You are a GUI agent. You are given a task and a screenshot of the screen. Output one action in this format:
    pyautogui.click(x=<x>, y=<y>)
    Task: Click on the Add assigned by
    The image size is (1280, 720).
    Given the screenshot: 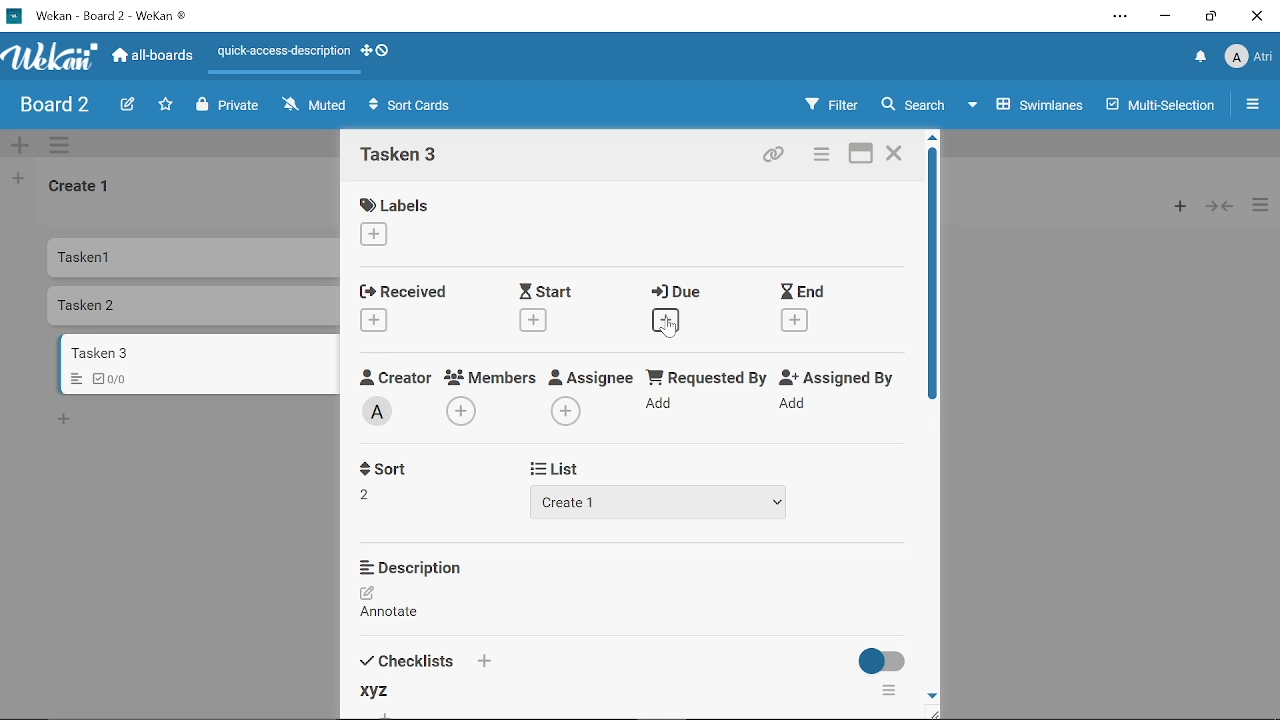 What is the action you would take?
    pyautogui.click(x=796, y=405)
    